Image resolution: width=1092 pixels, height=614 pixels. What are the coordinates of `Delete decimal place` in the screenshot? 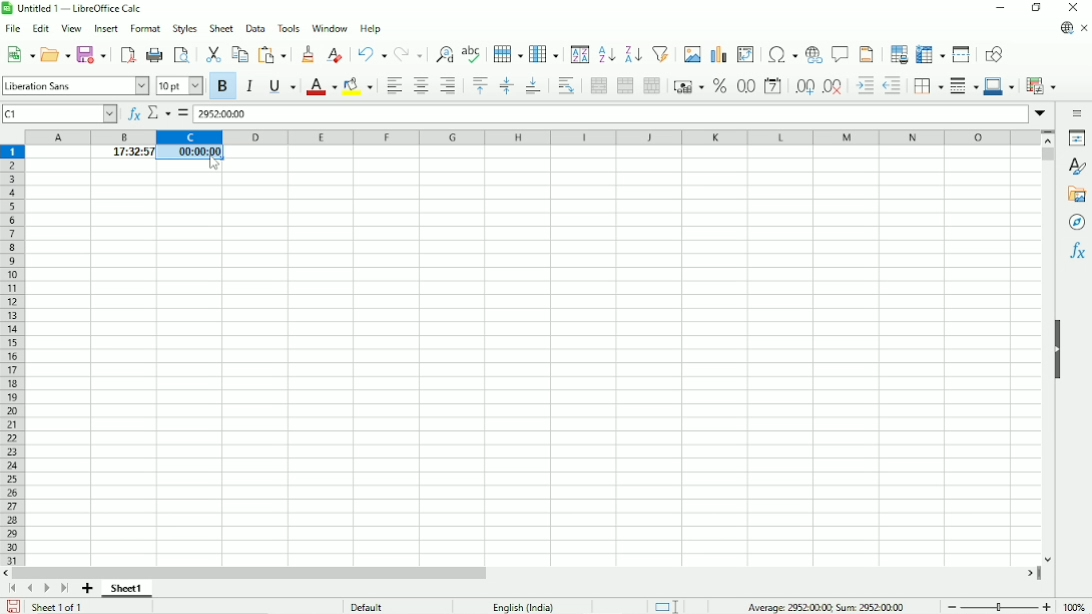 It's located at (833, 88).